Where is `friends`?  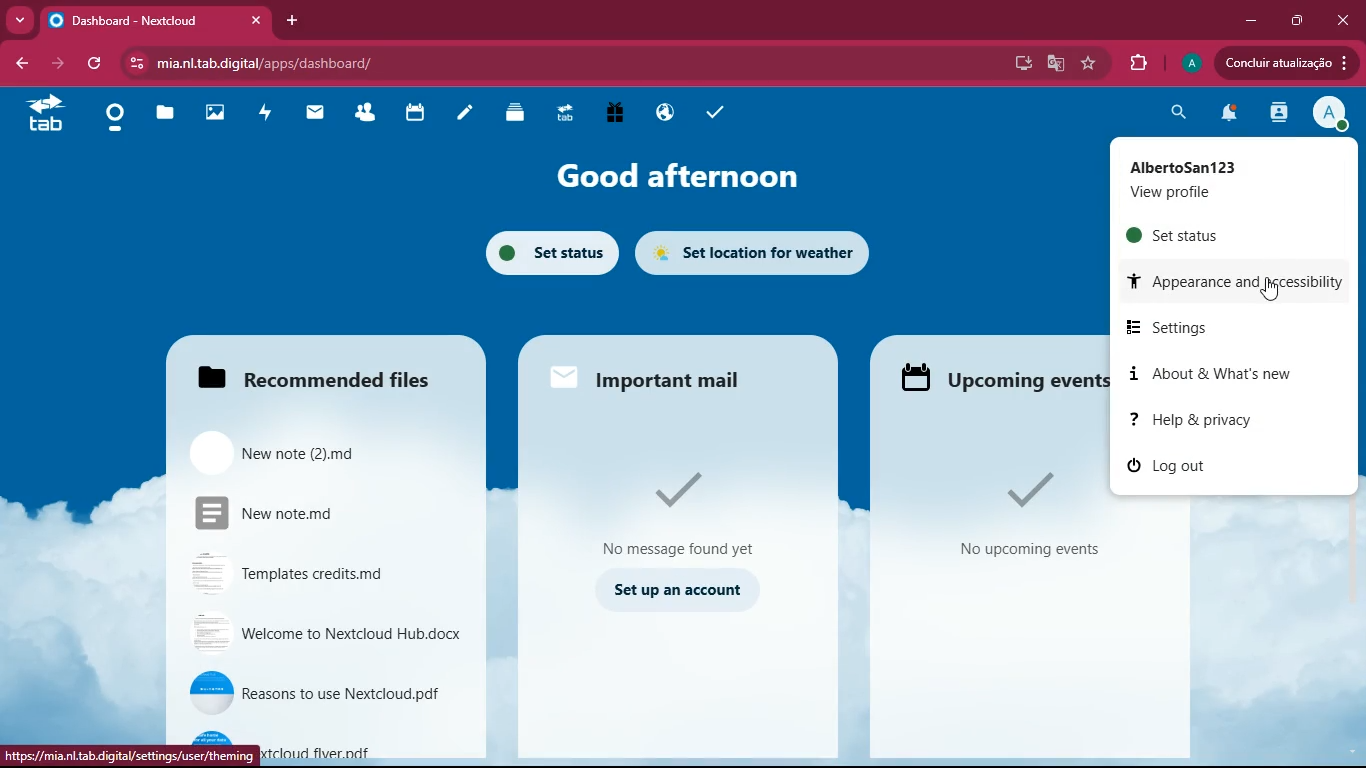 friends is located at coordinates (366, 109).